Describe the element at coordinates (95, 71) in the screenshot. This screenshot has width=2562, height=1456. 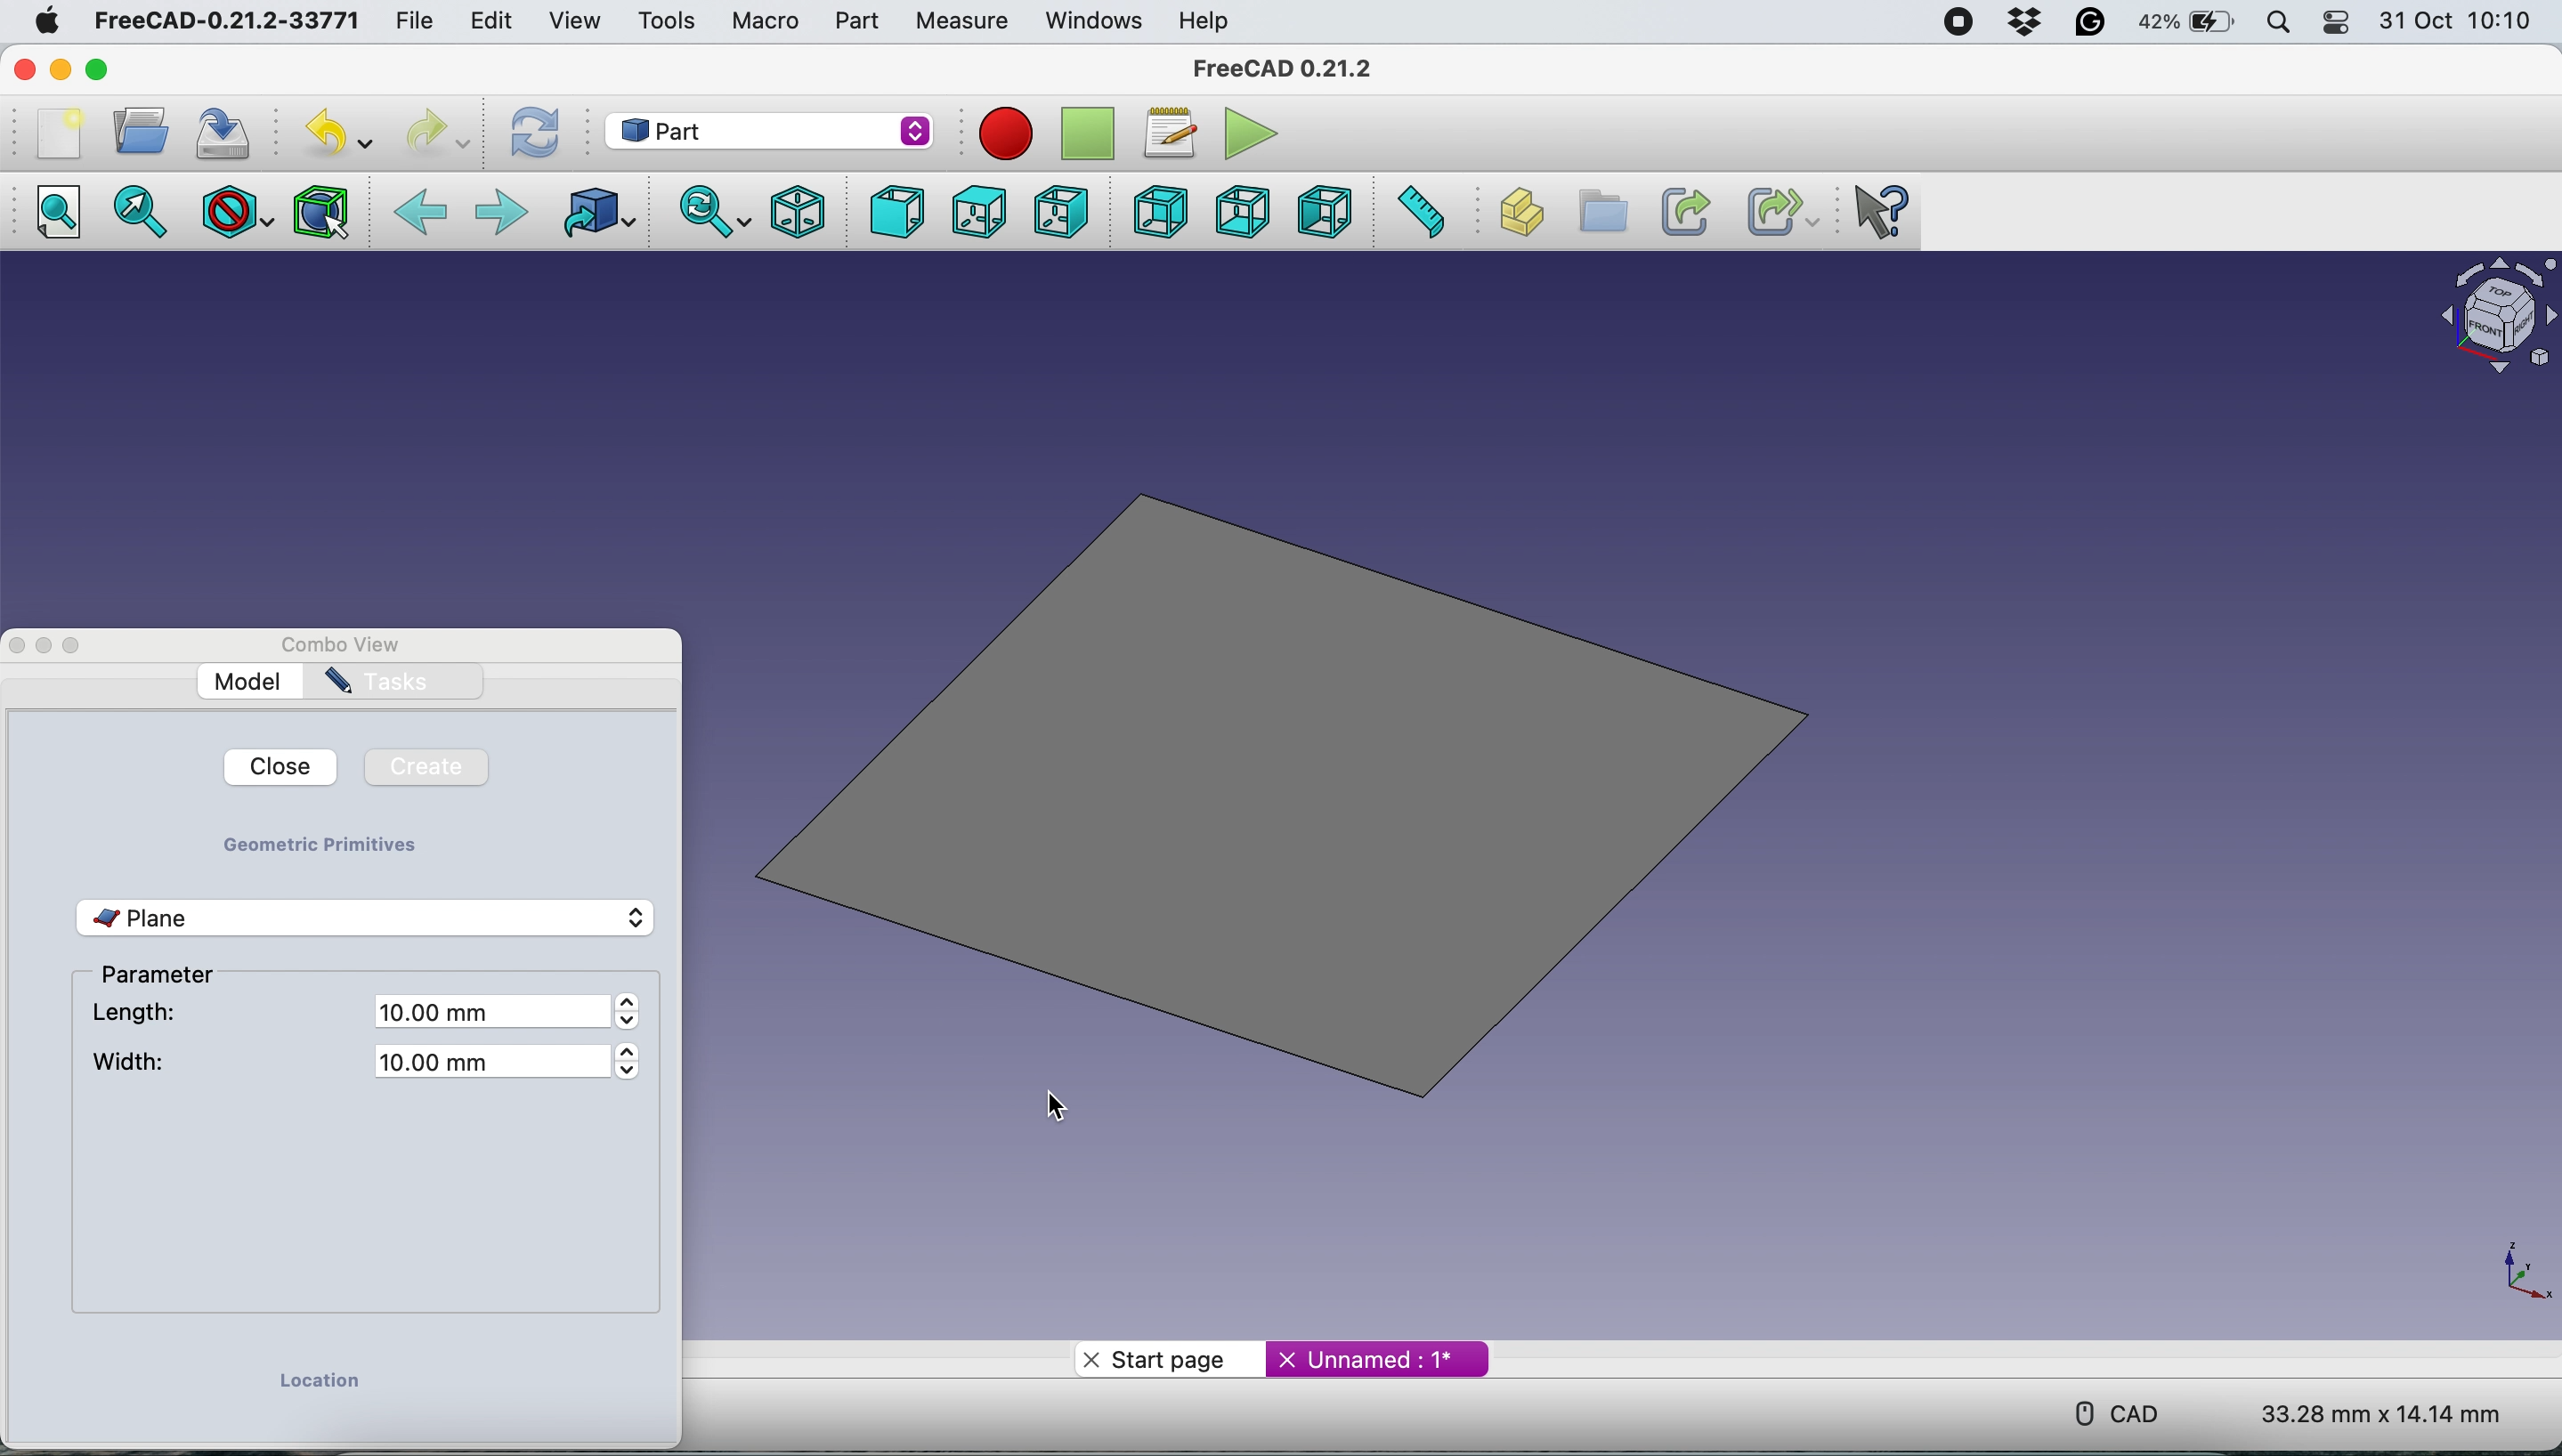
I see `Maximize` at that location.